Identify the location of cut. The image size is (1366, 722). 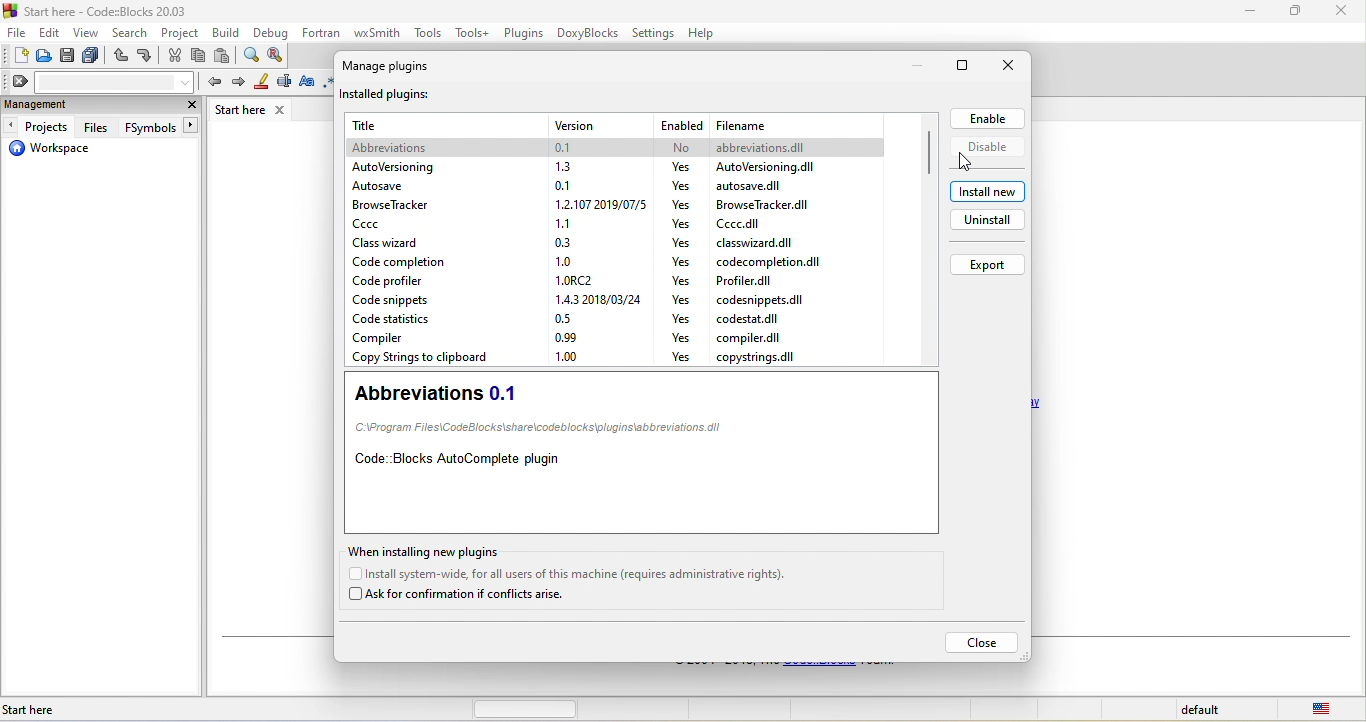
(175, 55).